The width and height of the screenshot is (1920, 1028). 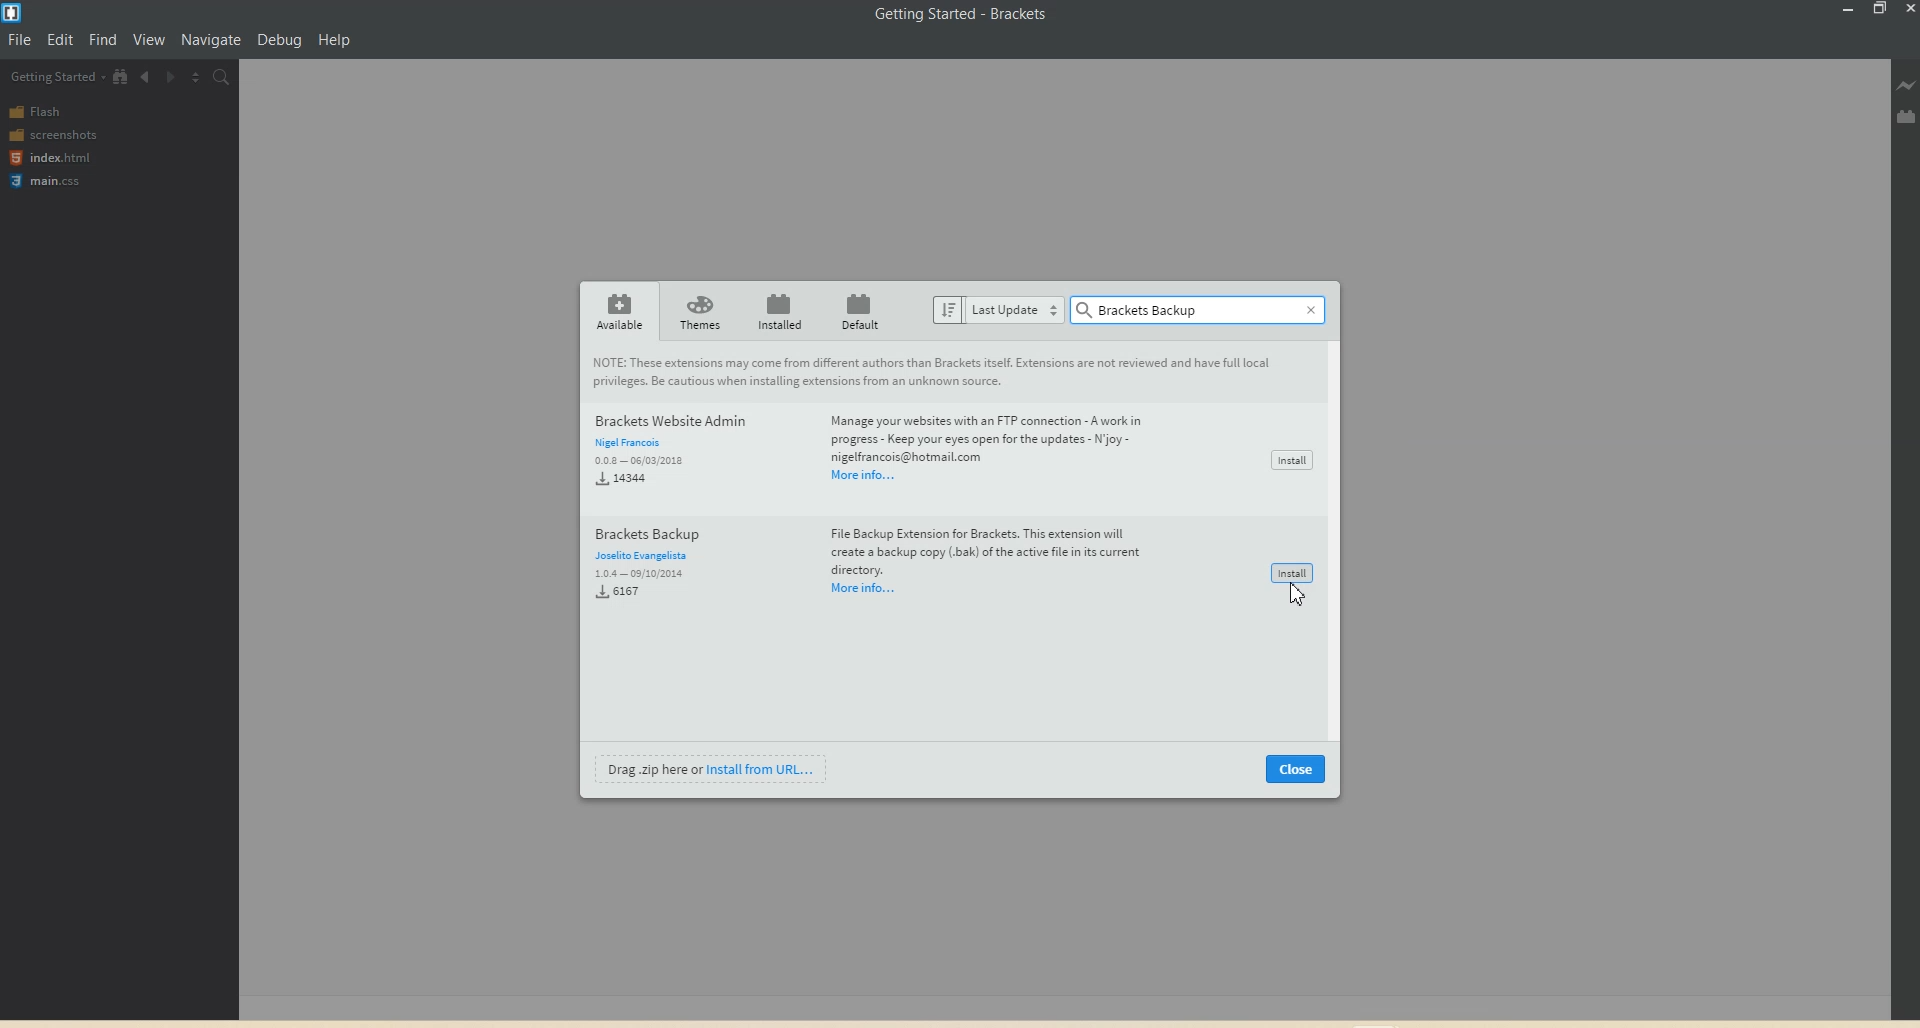 What do you see at coordinates (698, 311) in the screenshot?
I see `Themes` at bounding box center [698, 311].